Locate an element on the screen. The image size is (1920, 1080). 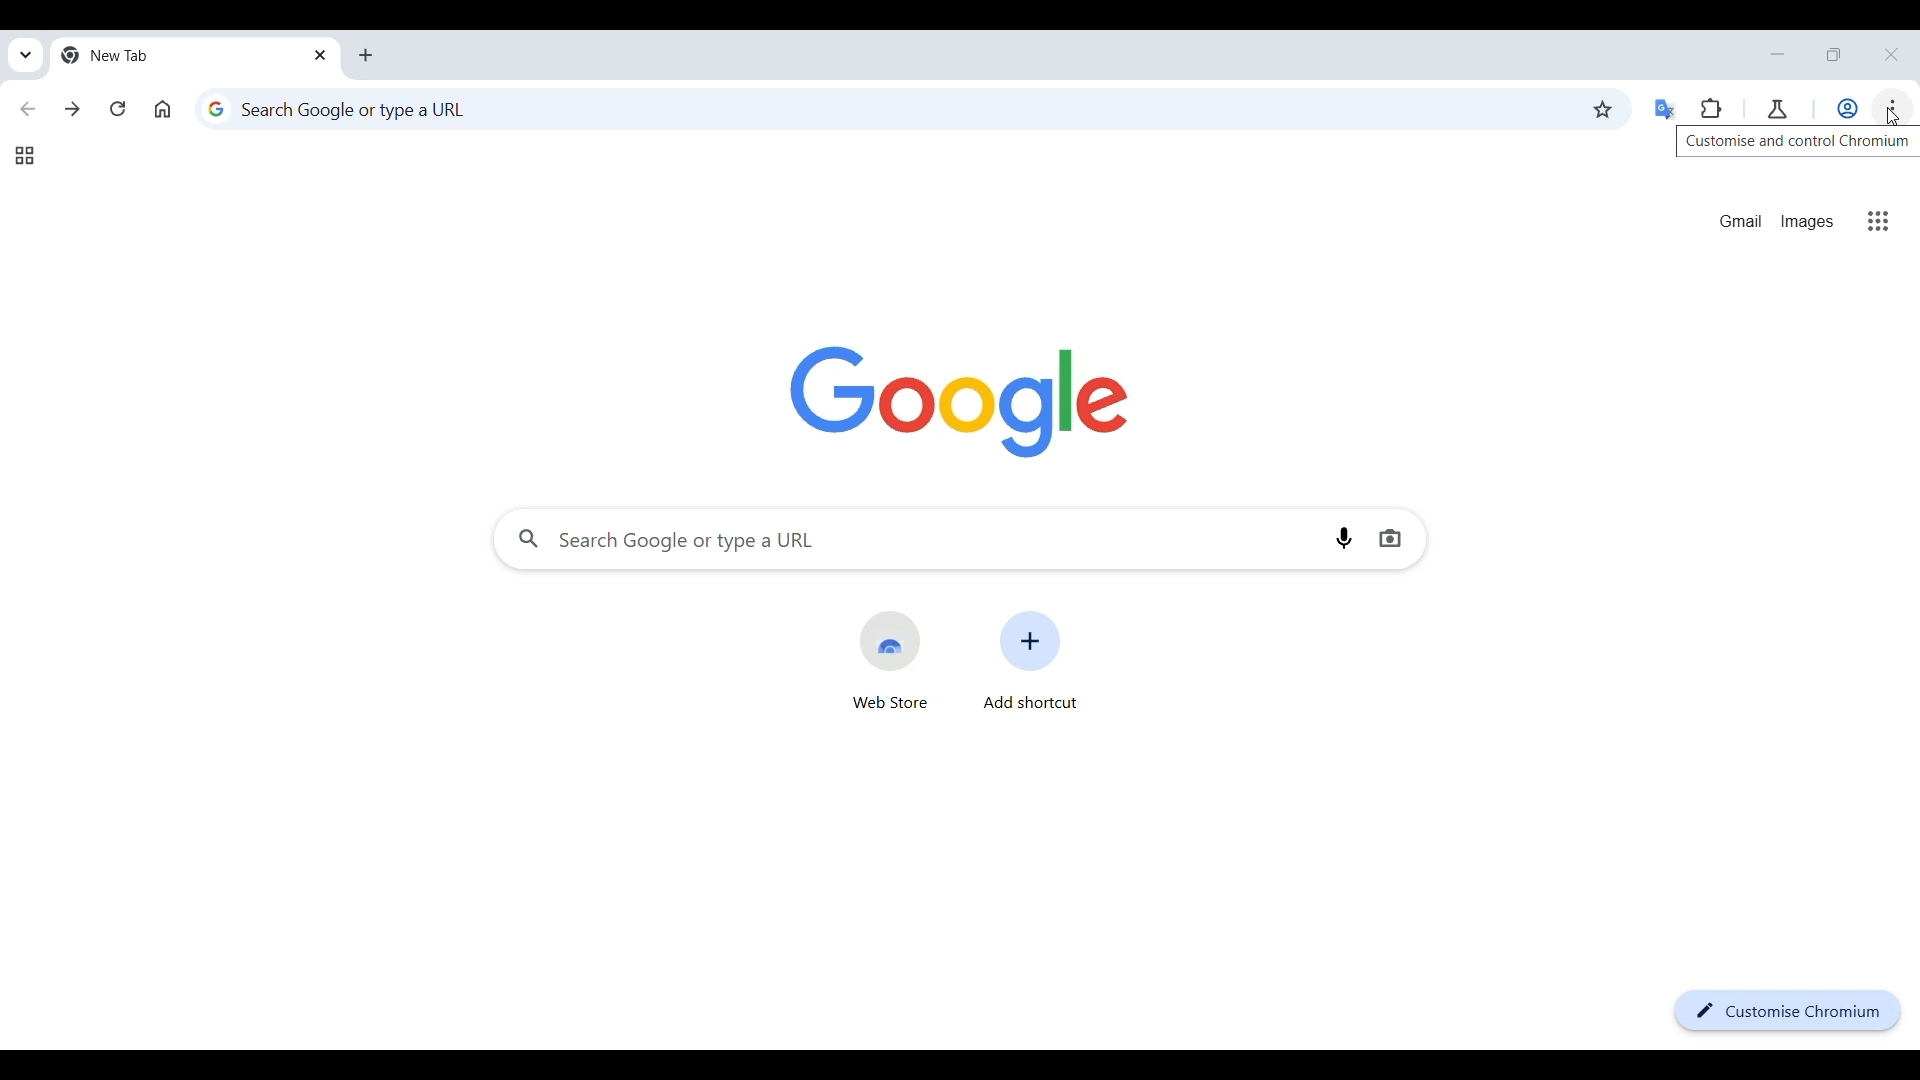
google is located at coordinates (960, 402).